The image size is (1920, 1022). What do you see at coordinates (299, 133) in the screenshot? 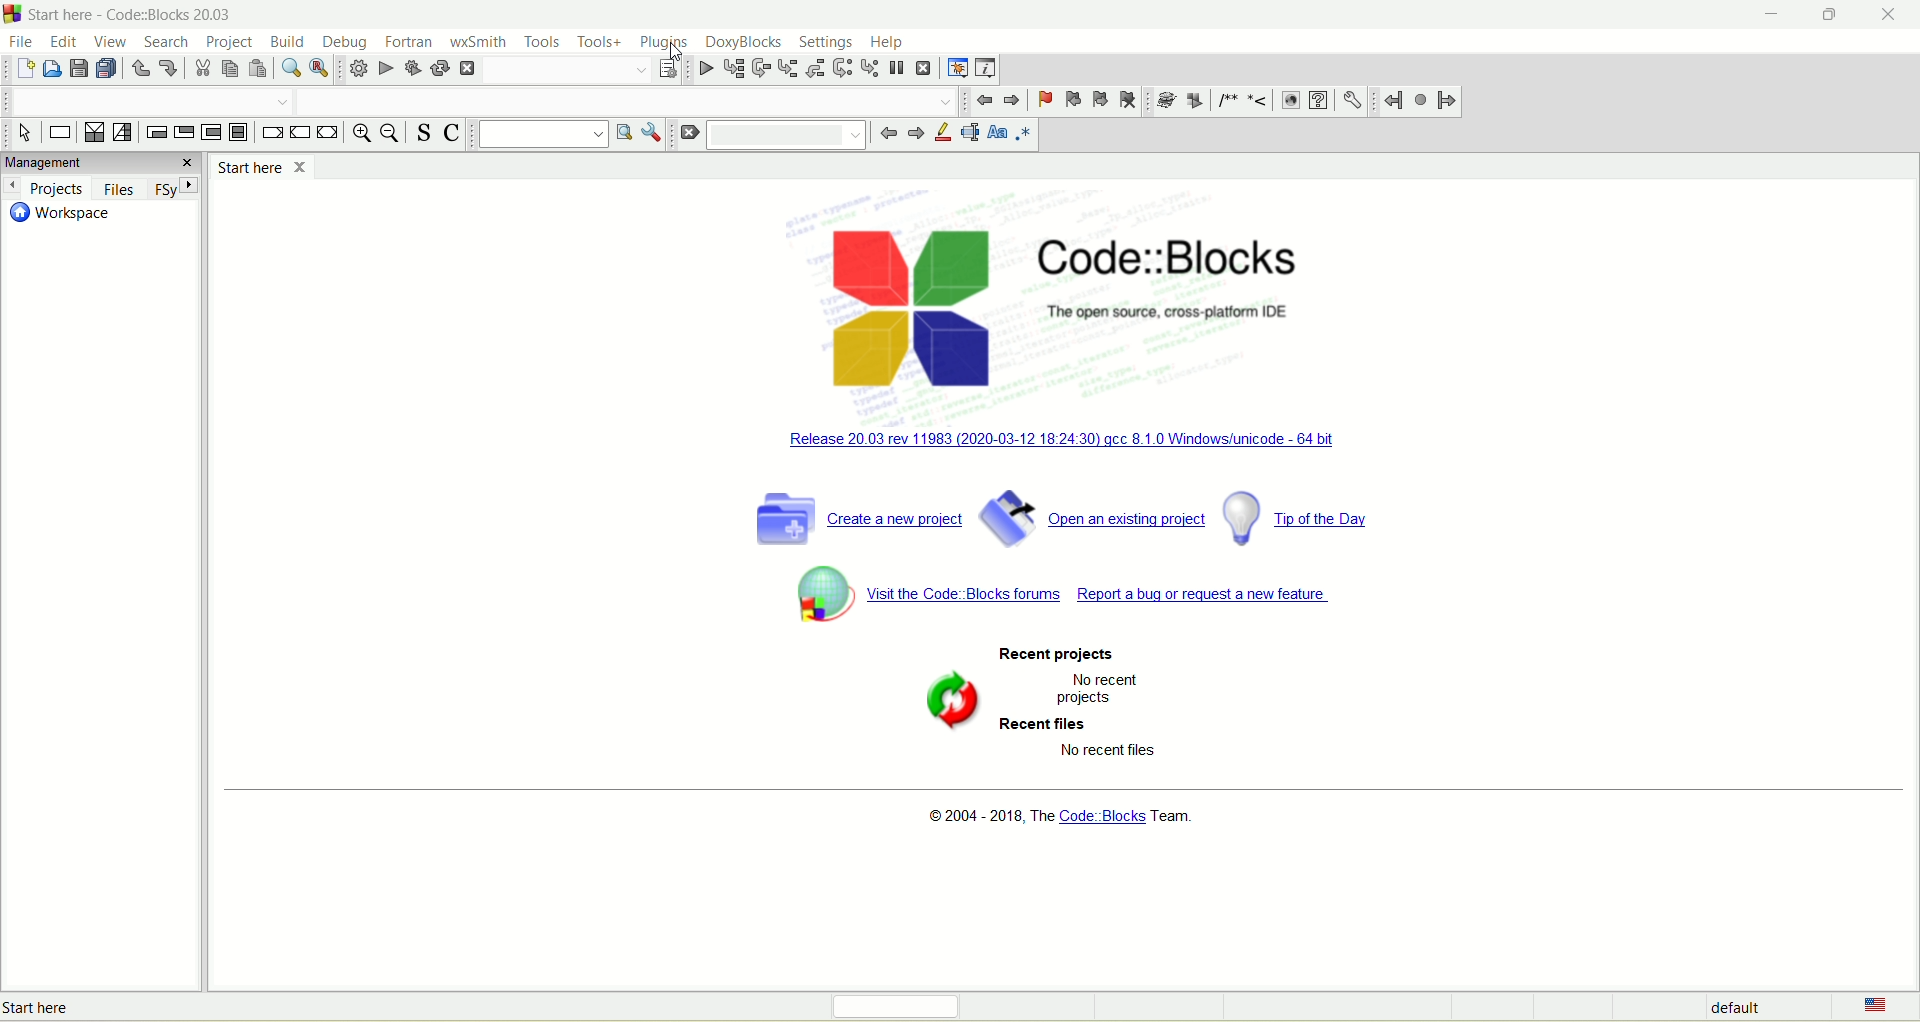
I see `continue instruction` at bounding box center [299, 133].